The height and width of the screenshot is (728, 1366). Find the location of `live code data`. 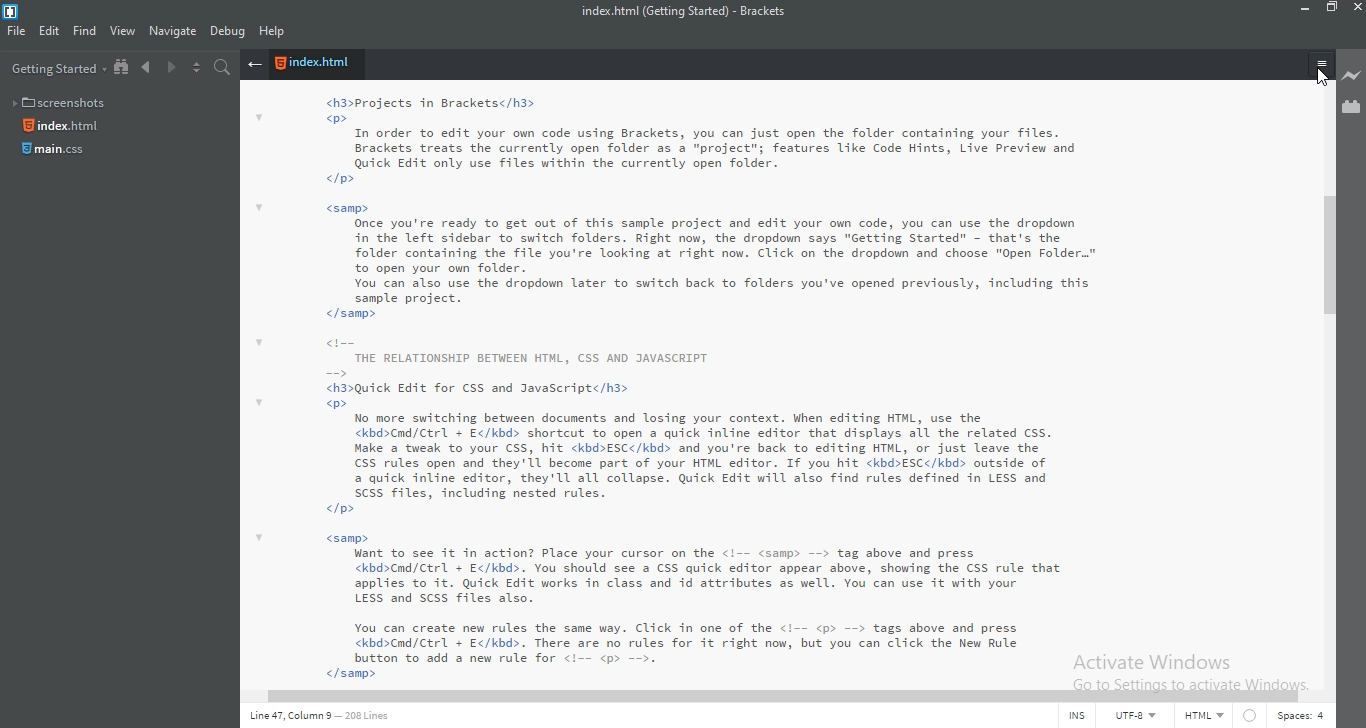

live code data is located at coordinates (331, 719).